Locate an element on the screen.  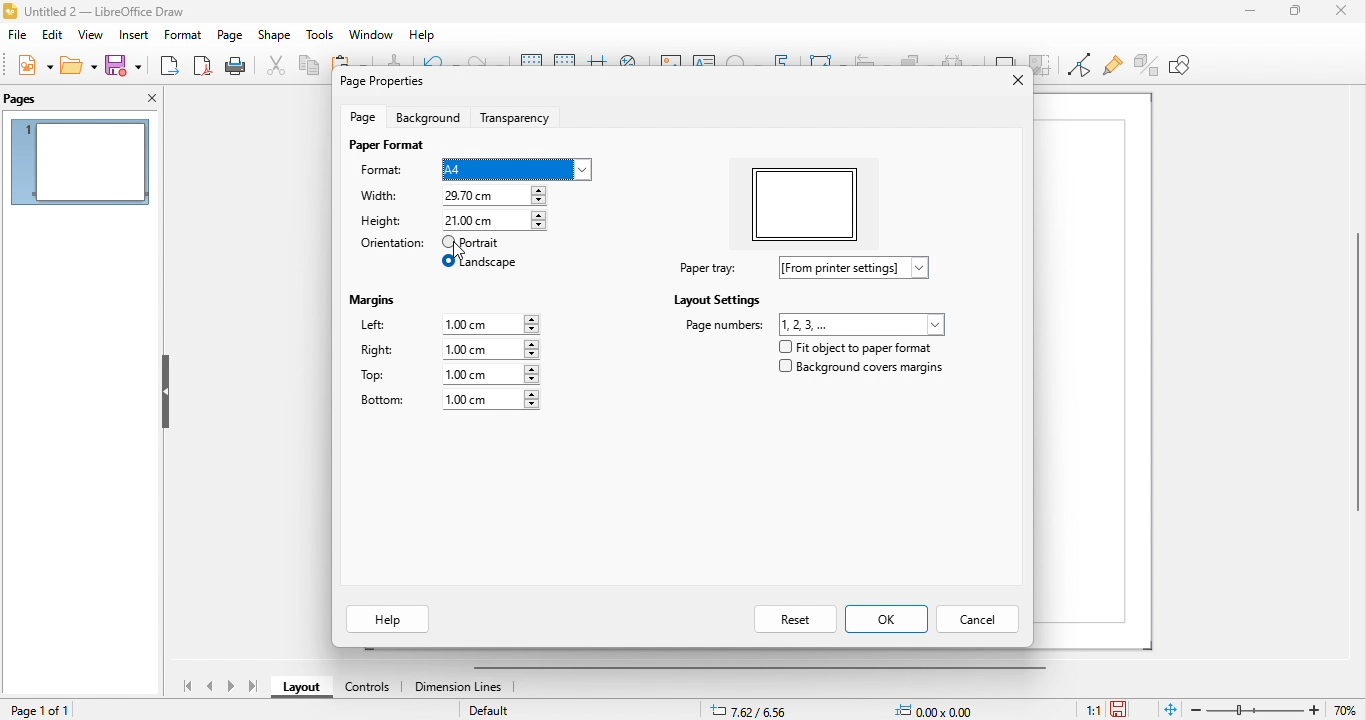
portrait is located at coordinates (472, 243).